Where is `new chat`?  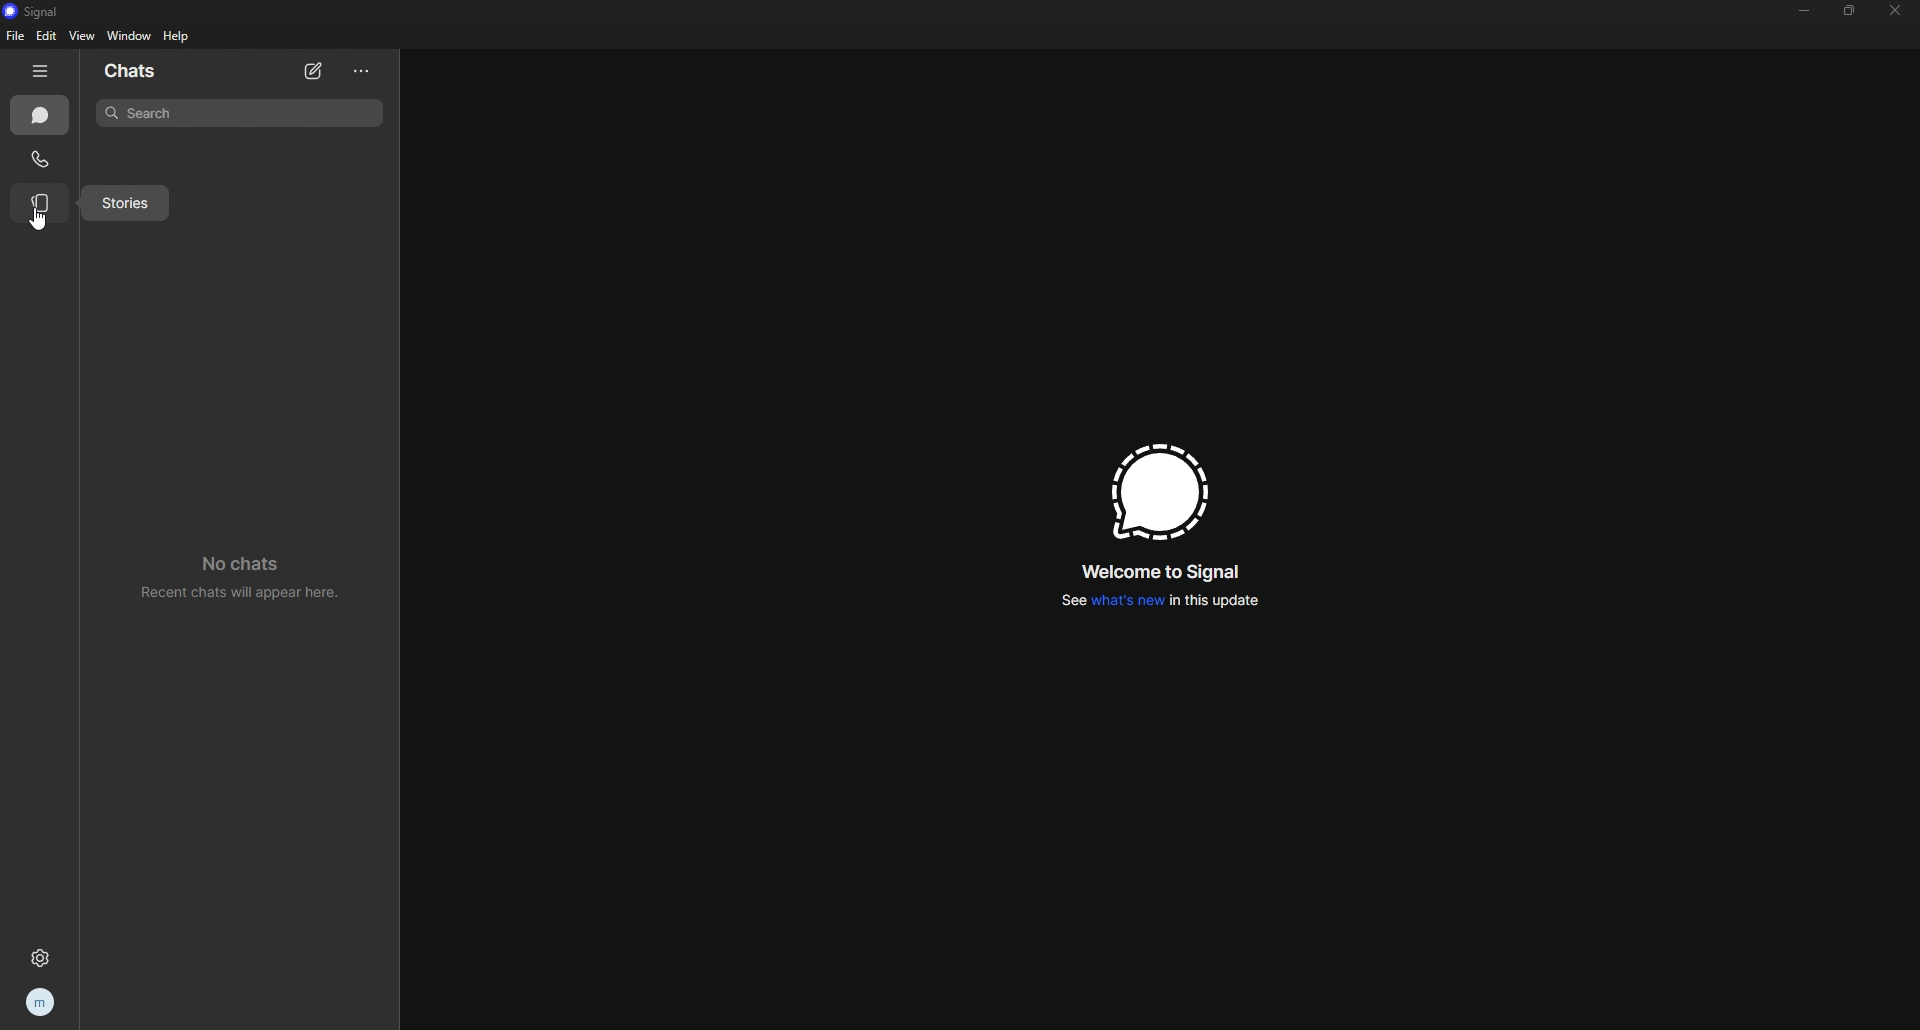 new chat is located at coordinates (315, 72).